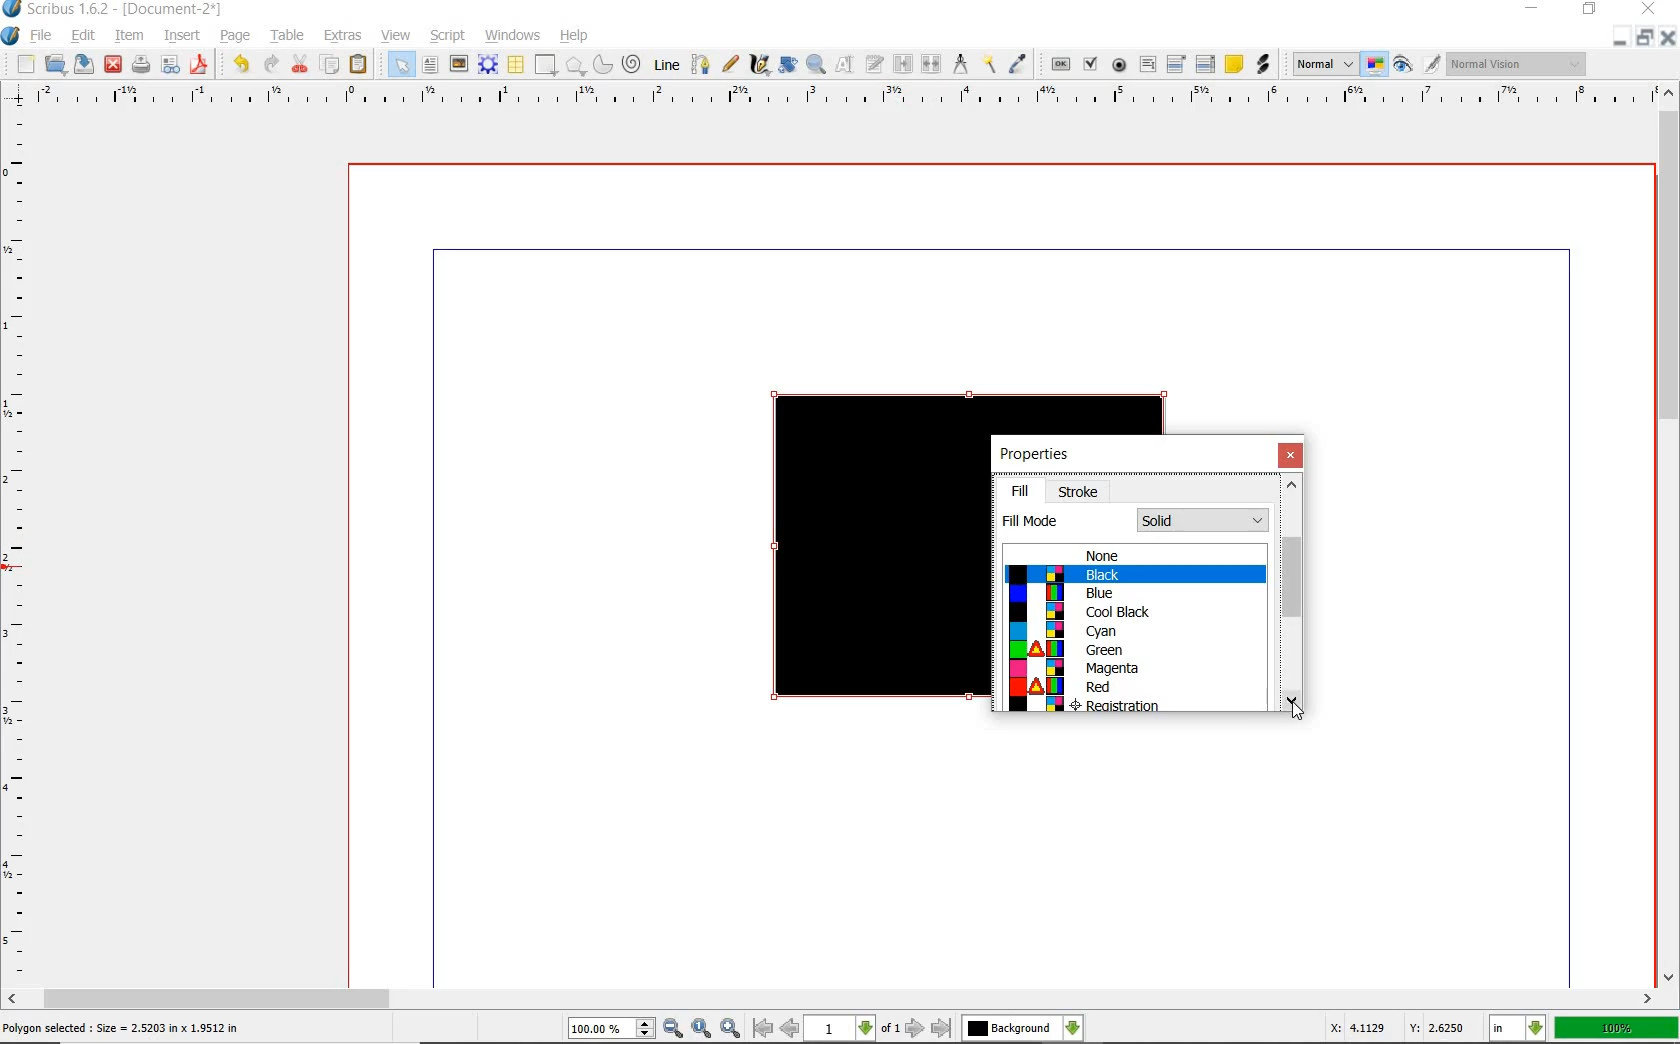 Image resolution: width=1680 pixels, height=1044 pixels. What do you see at coordinates (143, 67) in the screenshot?
I see `print` at bounding box center [143, 67].